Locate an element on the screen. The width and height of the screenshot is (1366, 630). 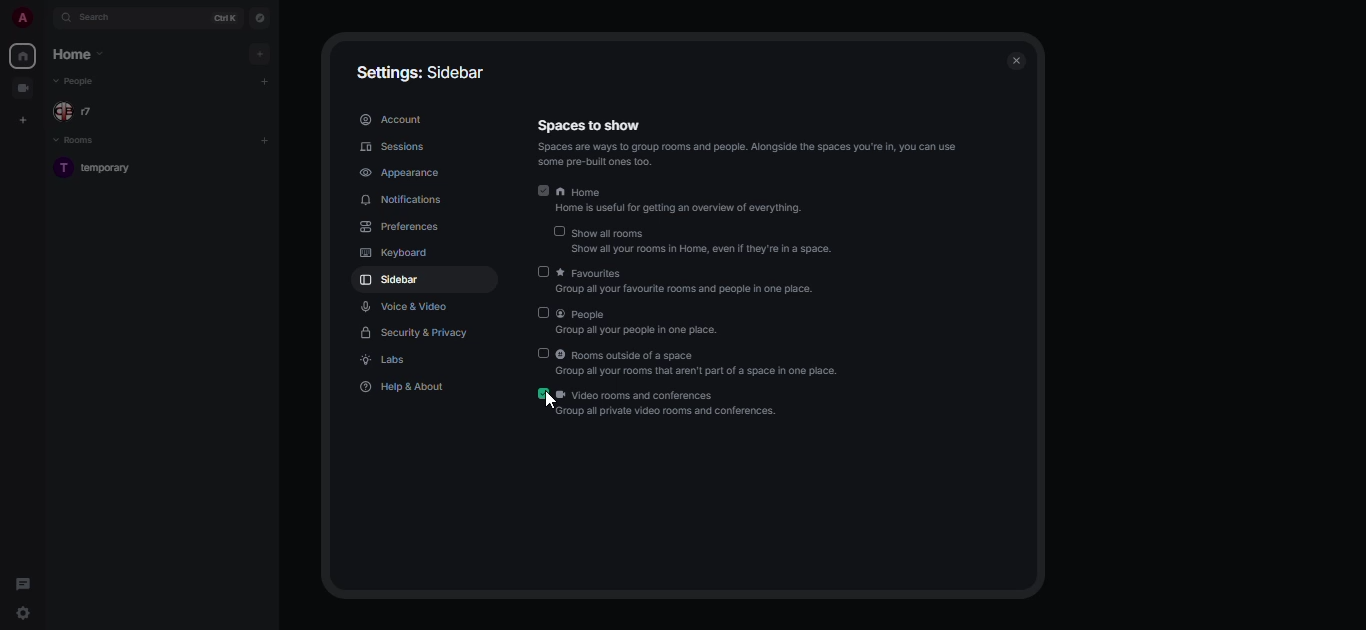
add is located at coordinates (260, 54).